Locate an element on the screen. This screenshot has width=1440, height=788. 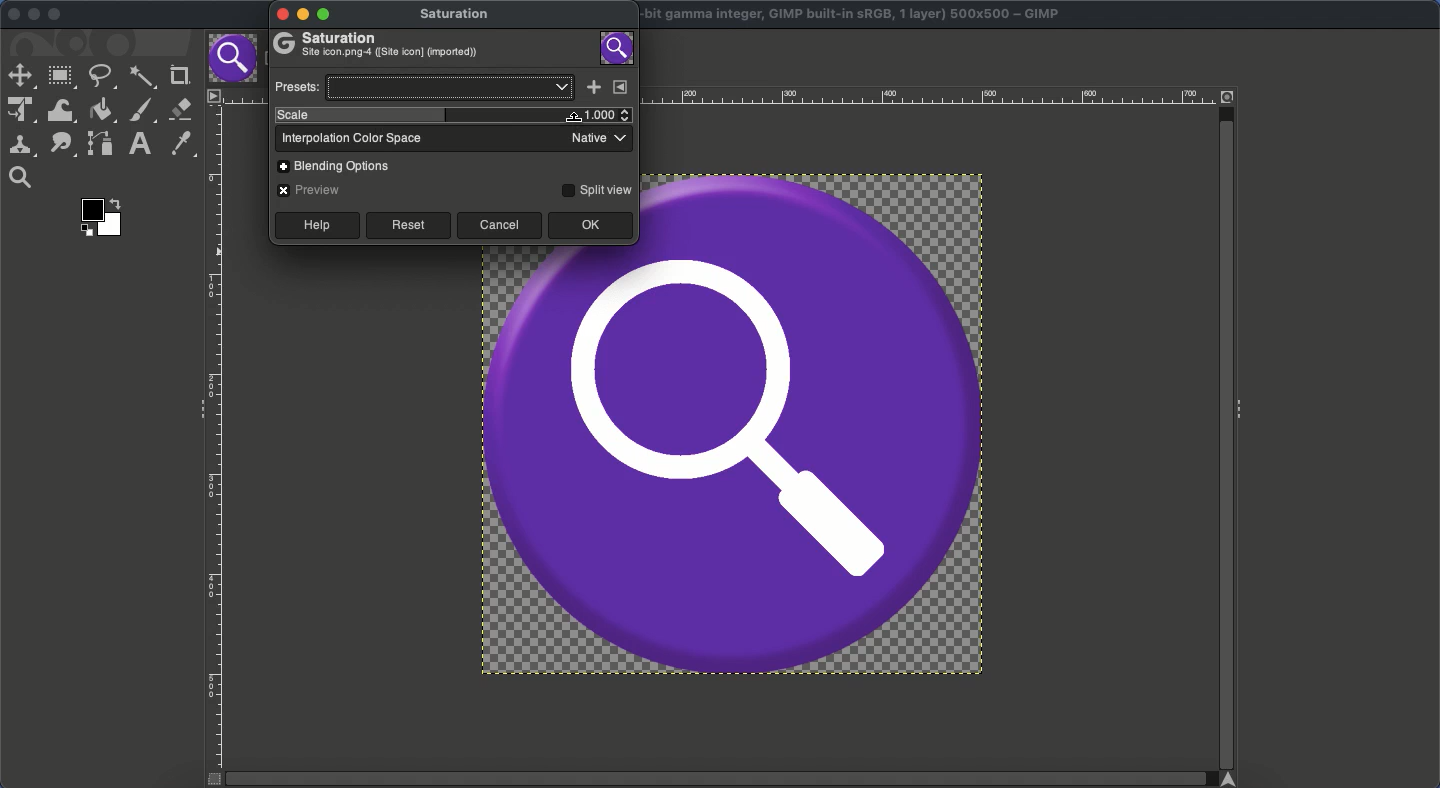
Scale is located at coordinates (425, 116).